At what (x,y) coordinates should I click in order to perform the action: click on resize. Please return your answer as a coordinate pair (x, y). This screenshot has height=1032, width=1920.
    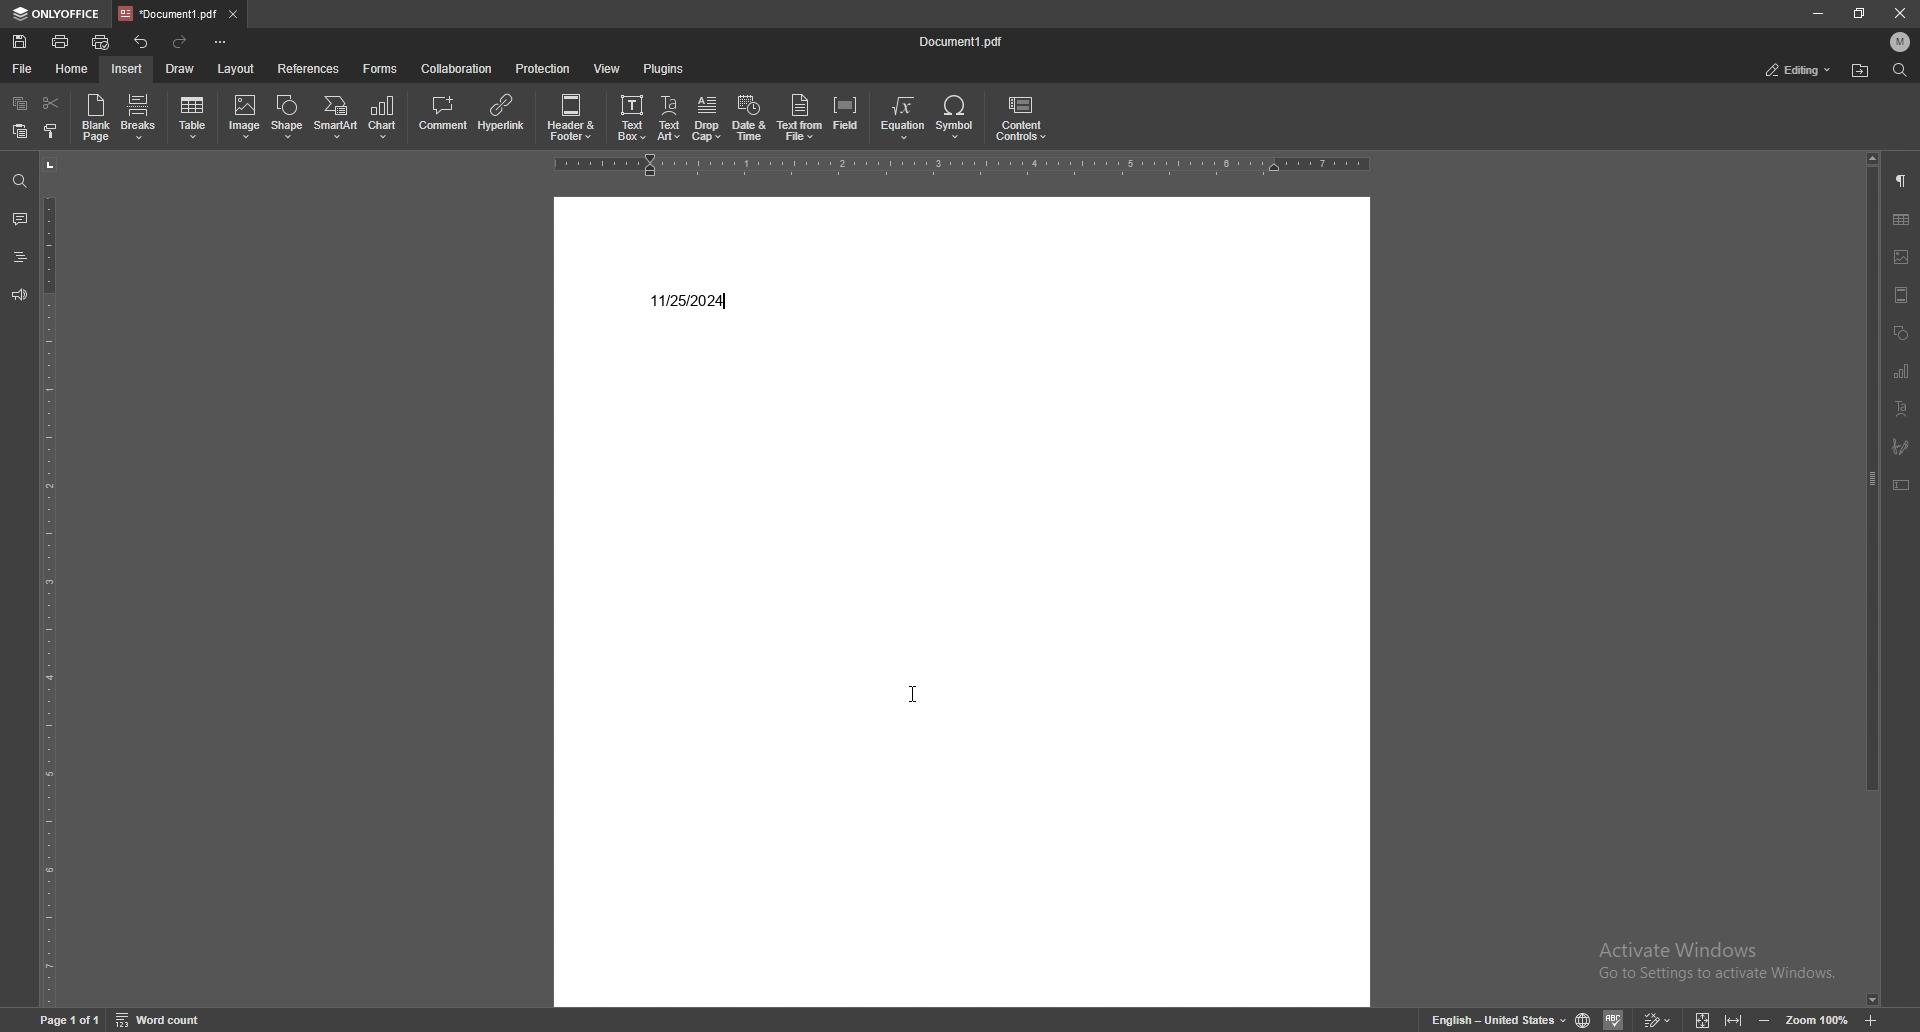
    Looking at the image, I should click on (1860, 13).